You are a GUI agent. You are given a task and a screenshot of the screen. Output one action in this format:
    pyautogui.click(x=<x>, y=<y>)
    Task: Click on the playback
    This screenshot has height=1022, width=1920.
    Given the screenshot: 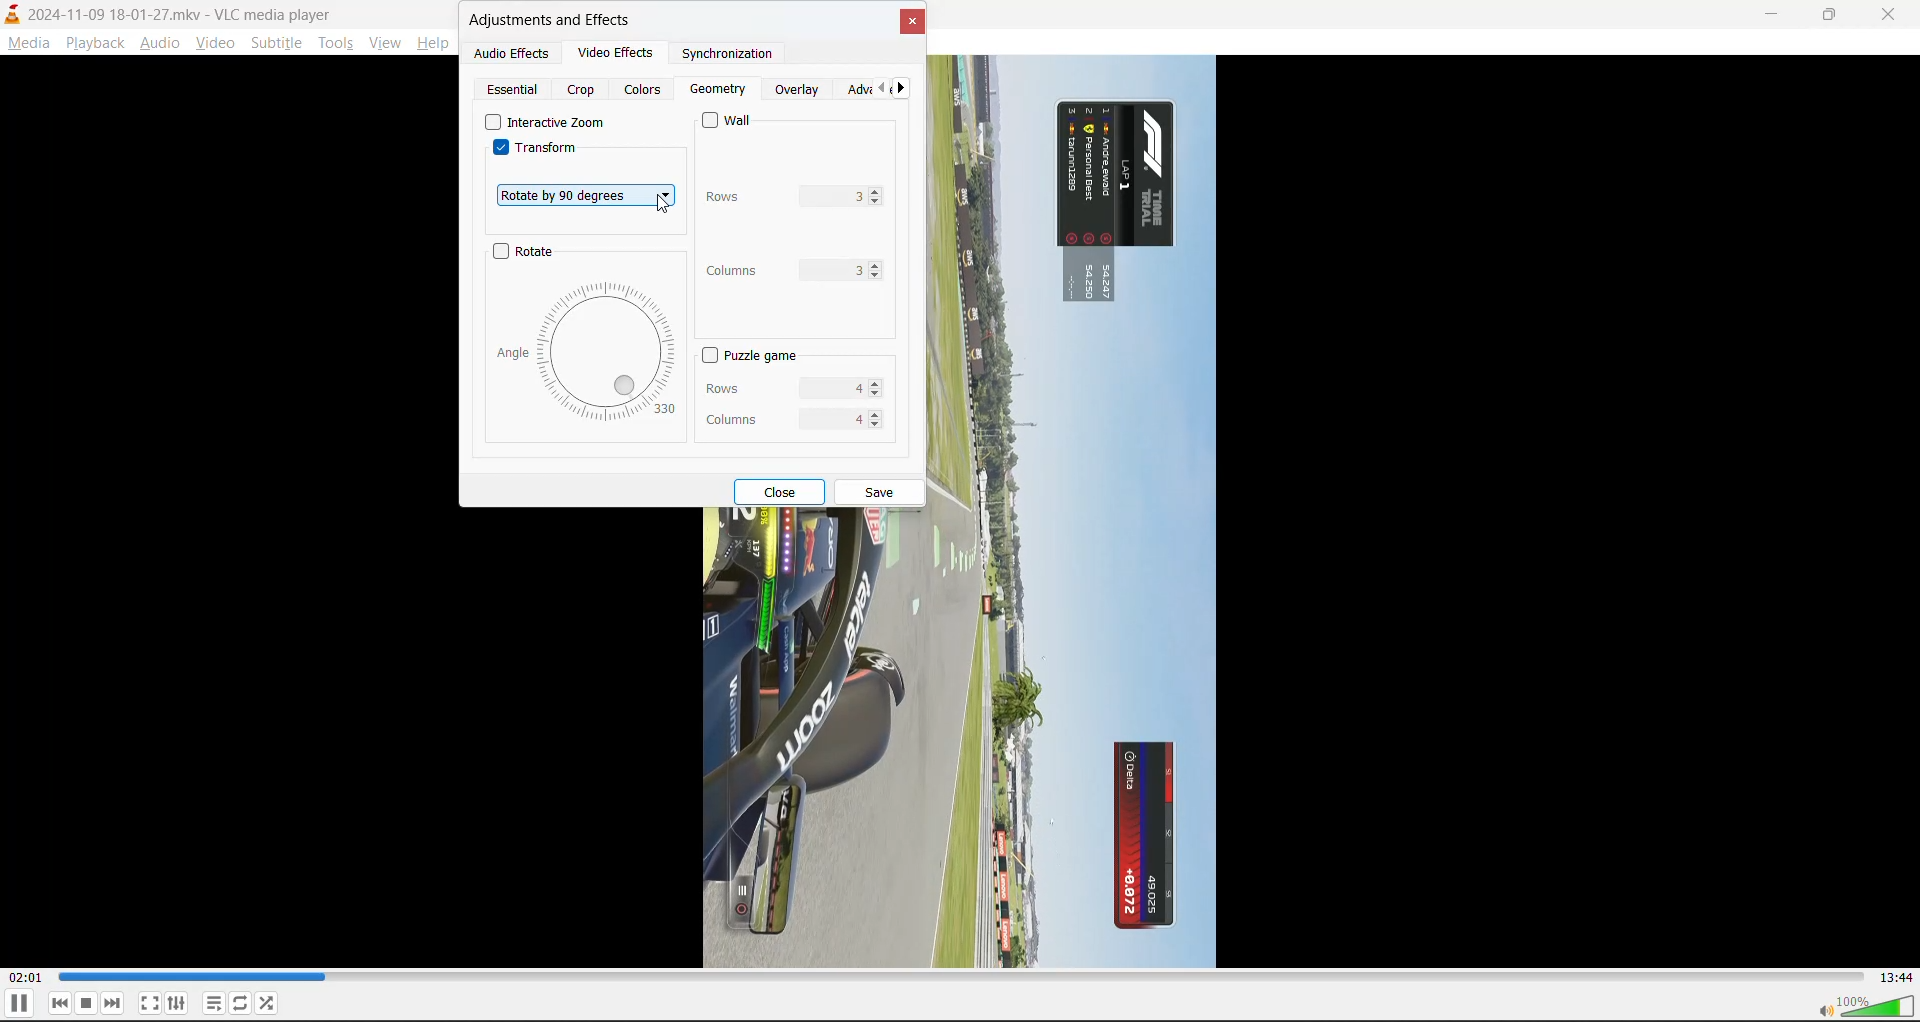 What is the action you would take?
    pyautogui.click(x=91, y=40)
    